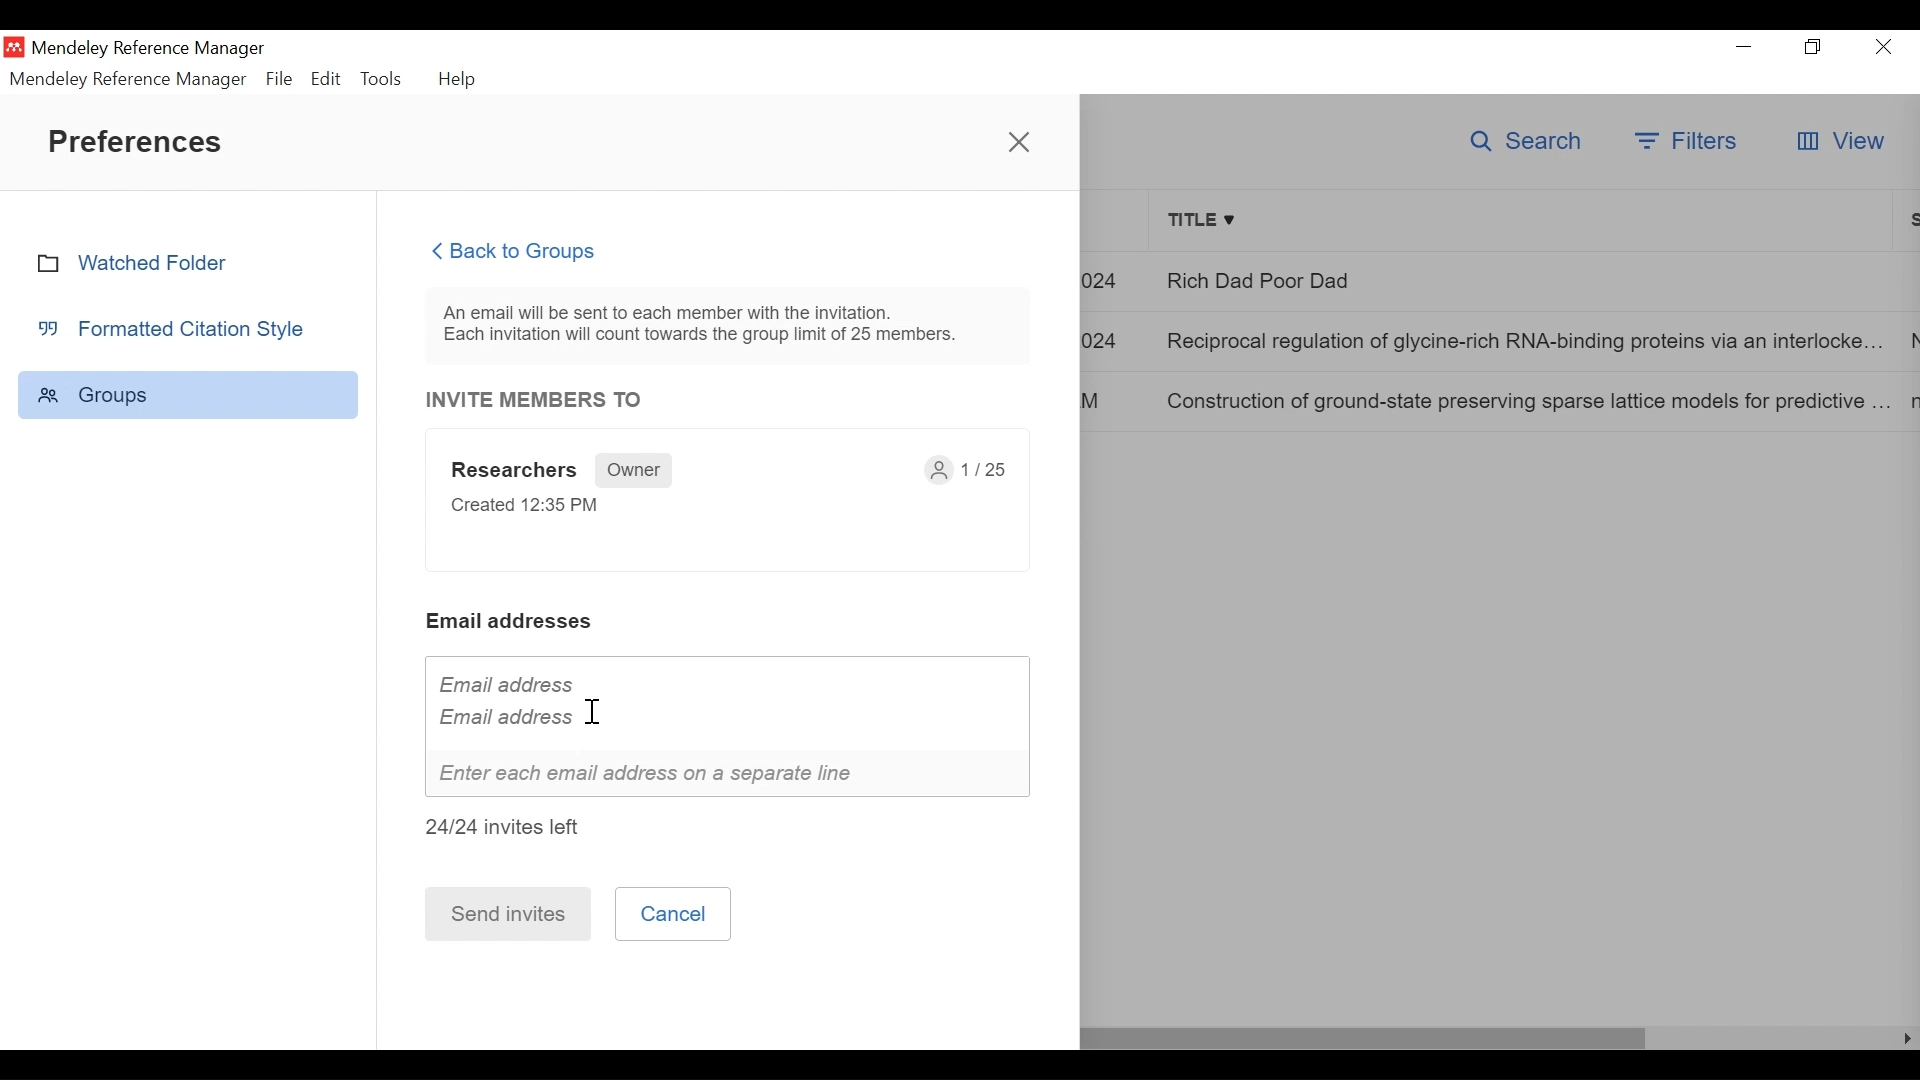  Describe the element at coordinates (1527, 280) in the screenshot. I see `Rich Dad Poor Dad` at that location.